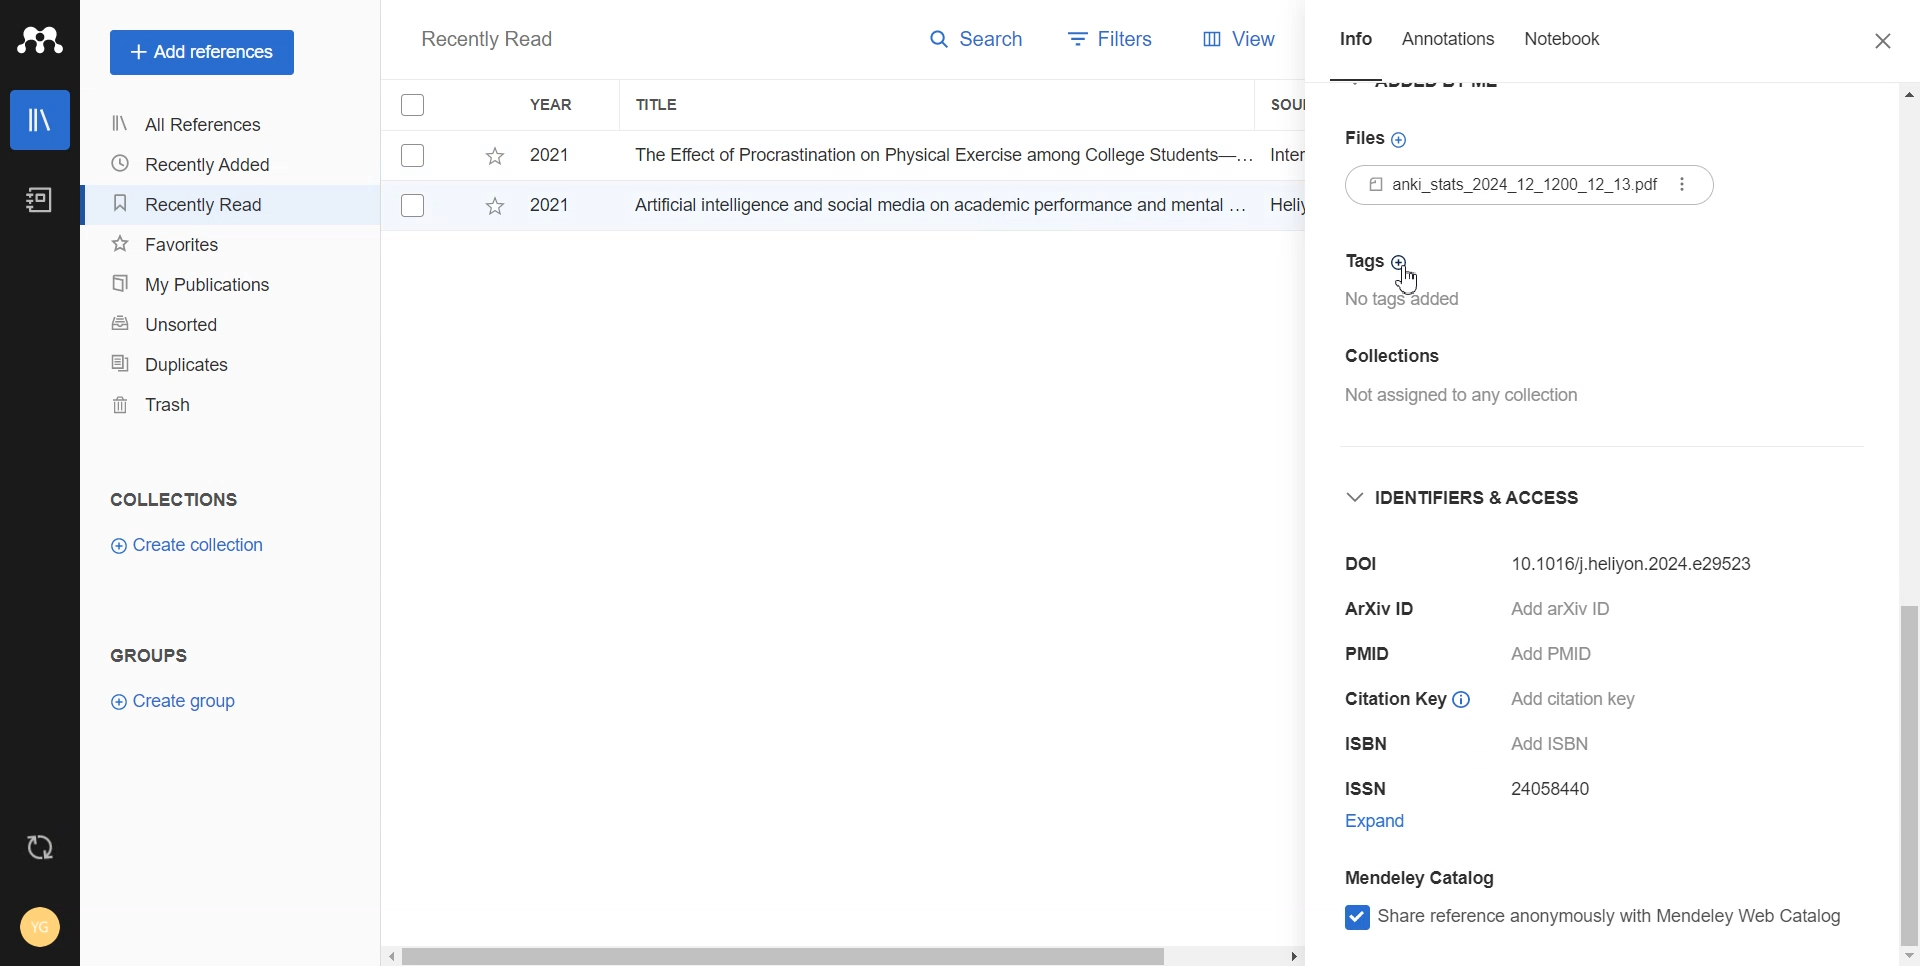  Describe the element at coordinates (422, 104) in the screenshot. I see `Checkbox` at that location.